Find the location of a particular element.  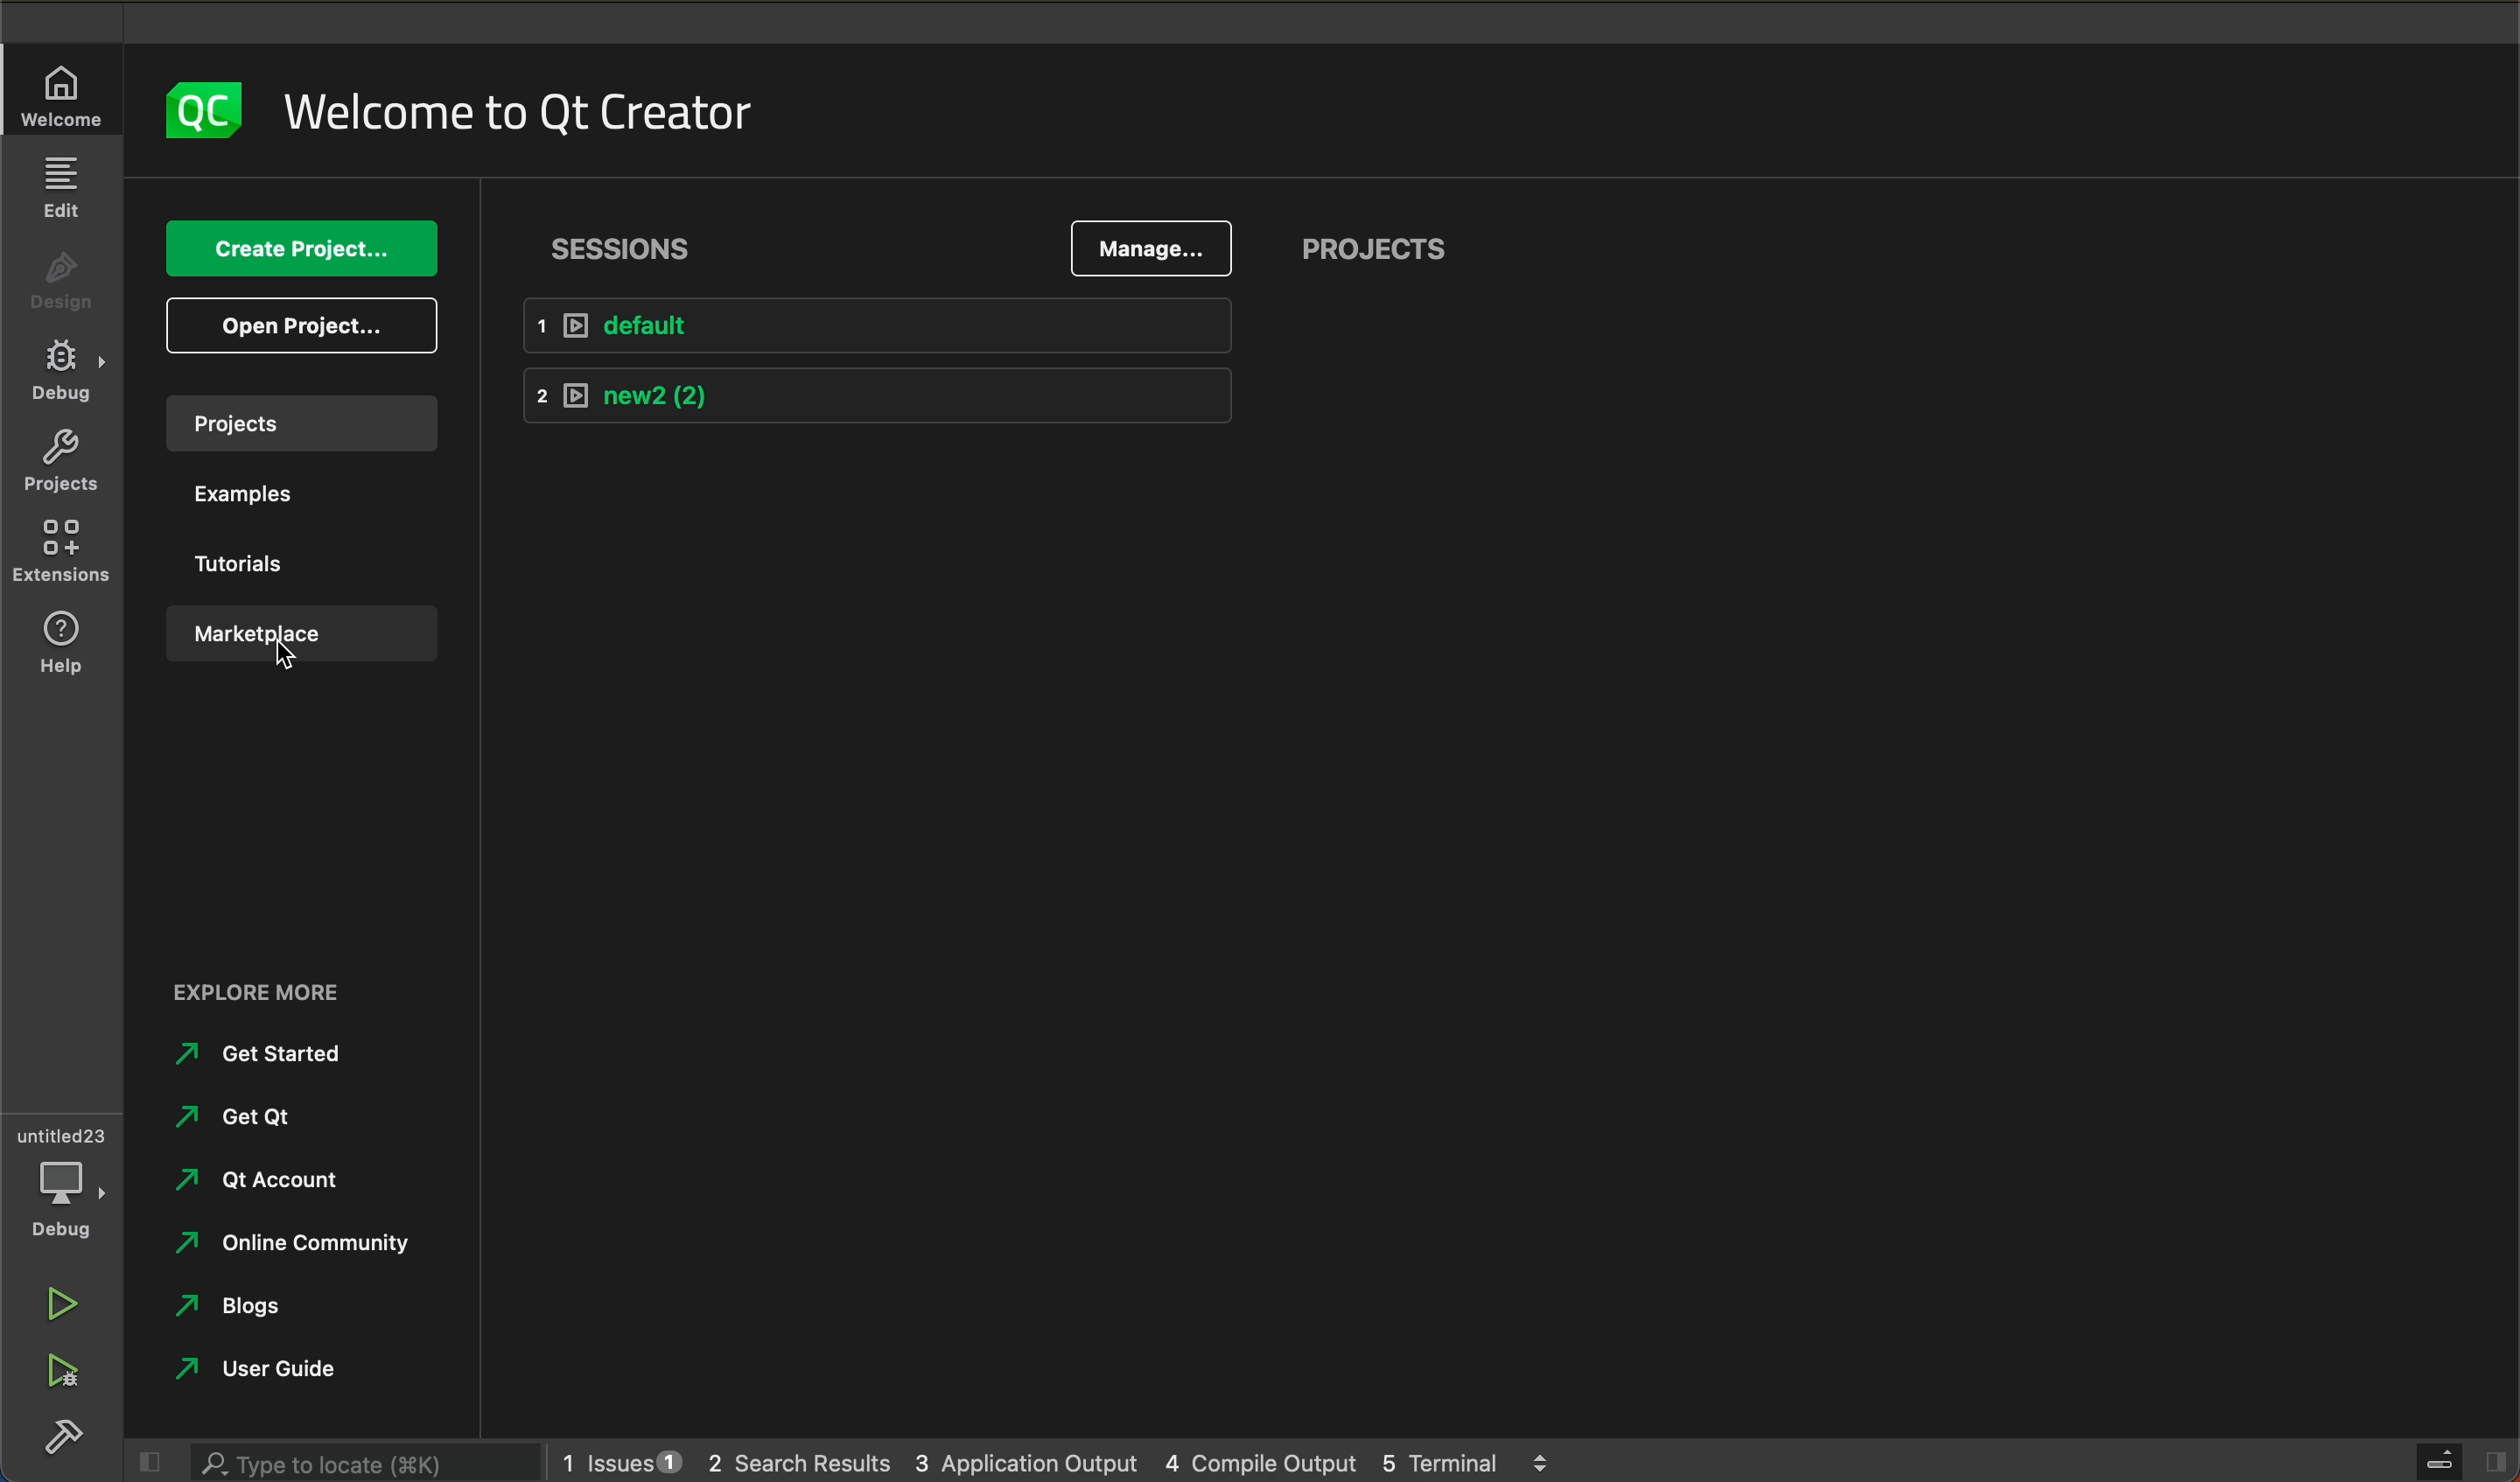

welcome is located at coordinates (67, 93).